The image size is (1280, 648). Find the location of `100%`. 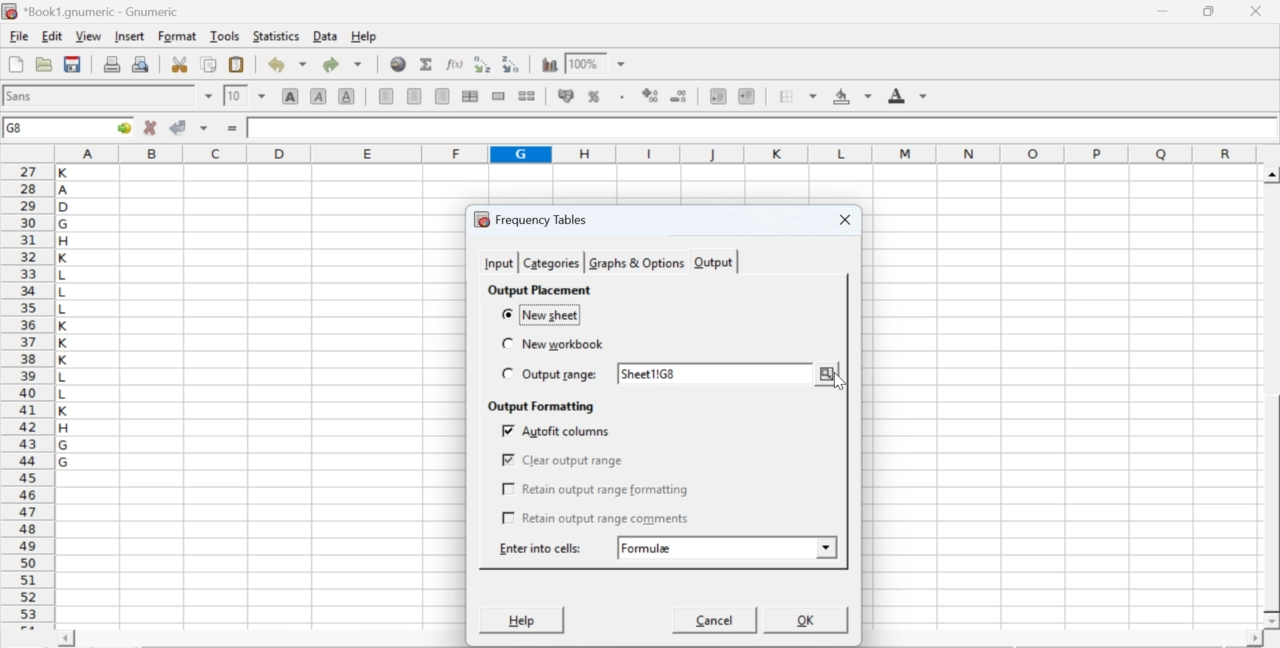

100% is located at coordinates (583, 63).